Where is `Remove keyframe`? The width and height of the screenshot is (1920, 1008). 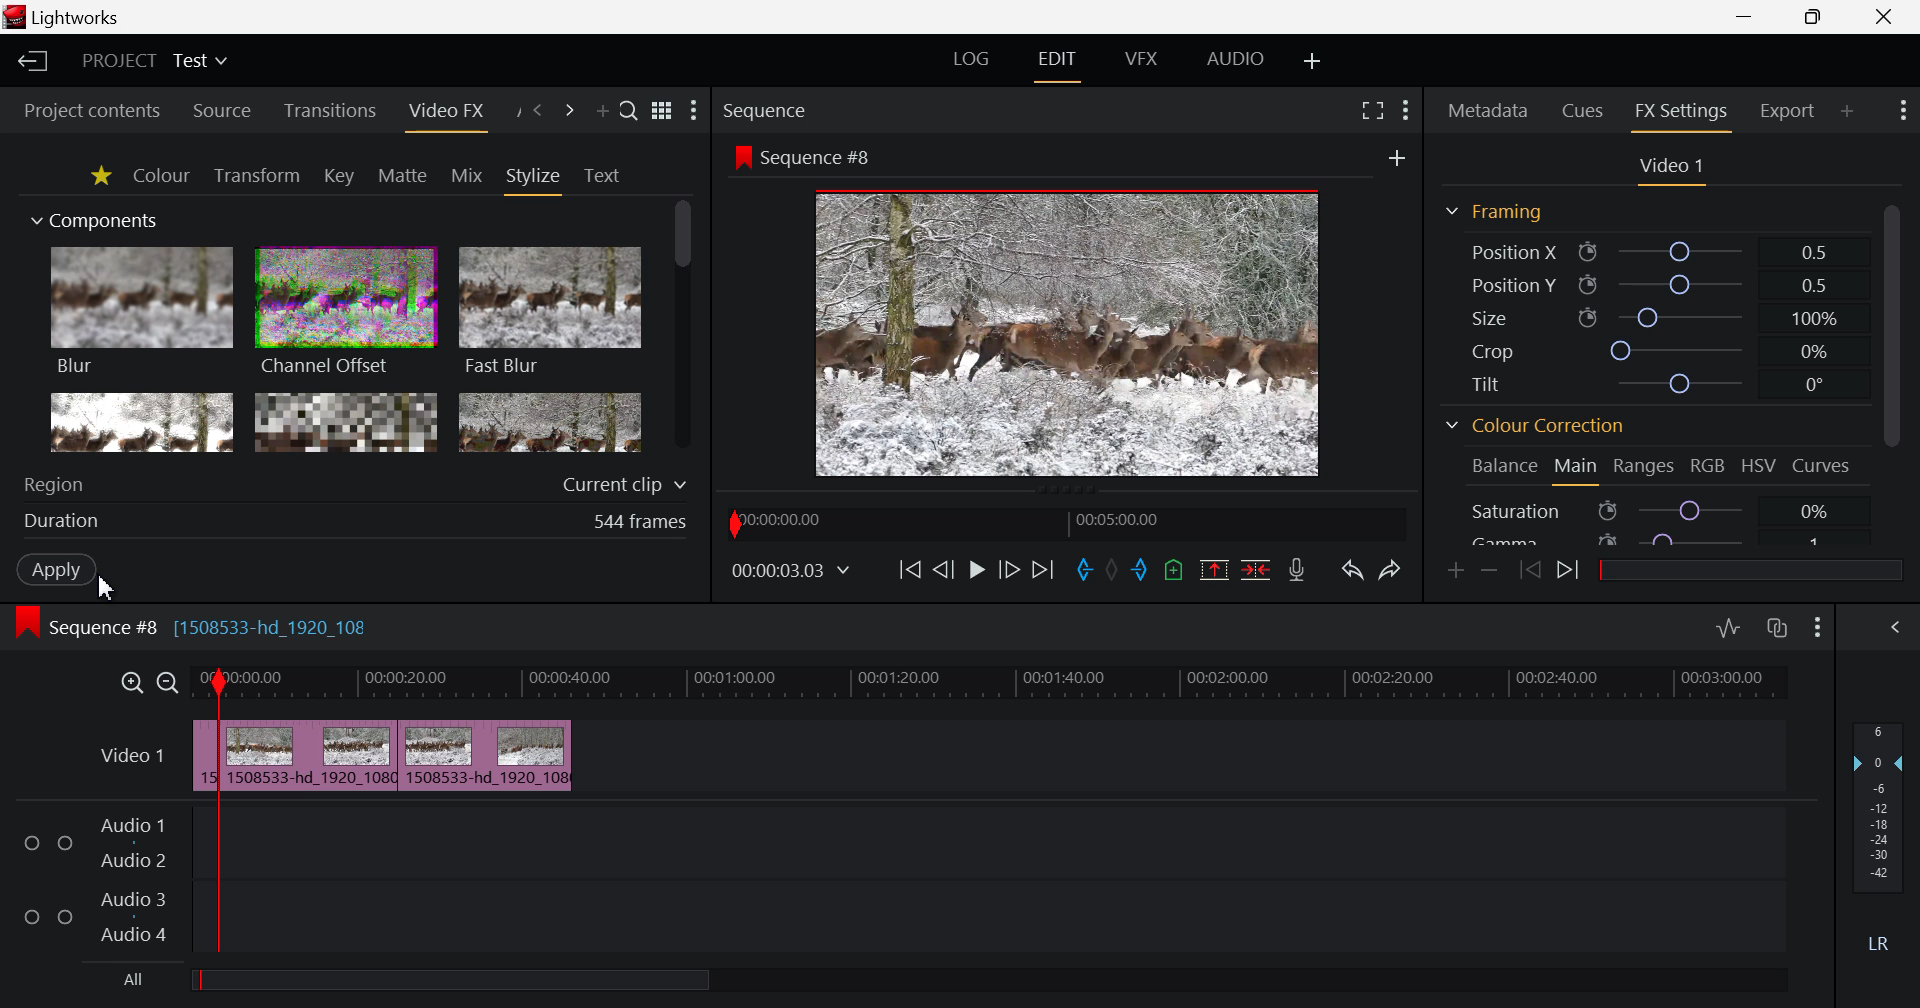
Remove keyframe is located at coordinates (1490, 570).